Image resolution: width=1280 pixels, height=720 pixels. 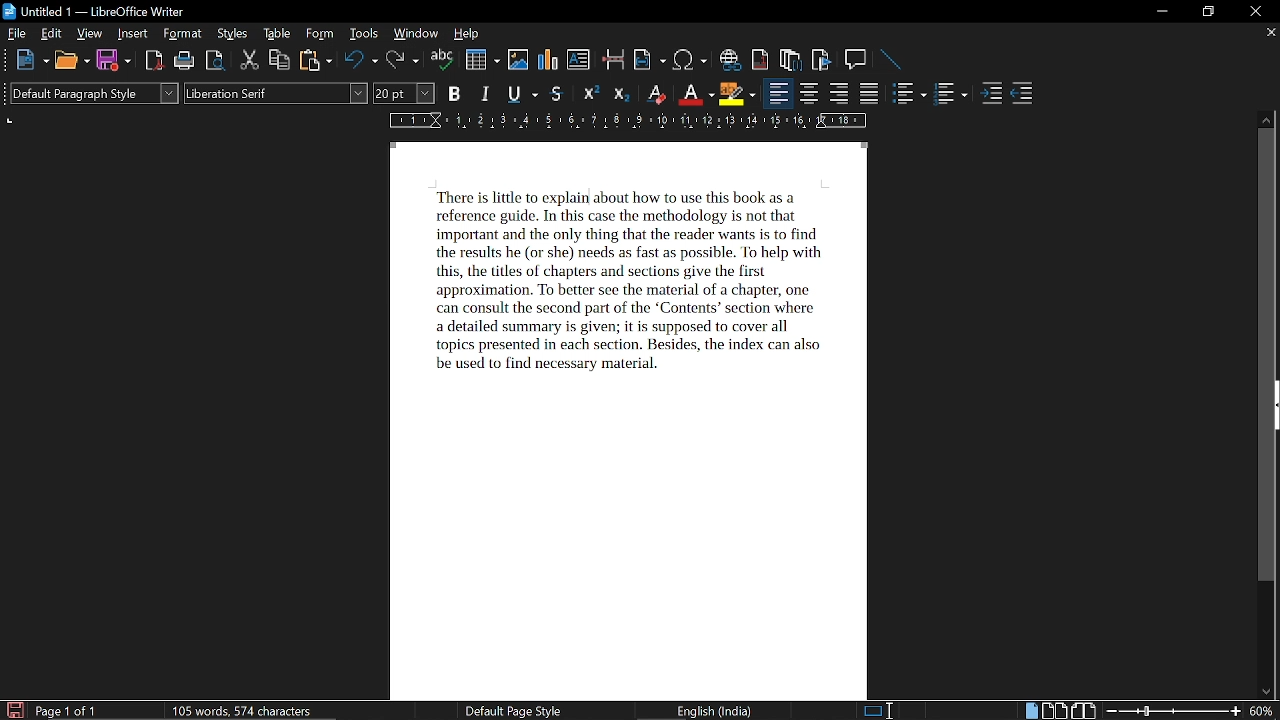 I want to click on view, so click(x=91, y=35).